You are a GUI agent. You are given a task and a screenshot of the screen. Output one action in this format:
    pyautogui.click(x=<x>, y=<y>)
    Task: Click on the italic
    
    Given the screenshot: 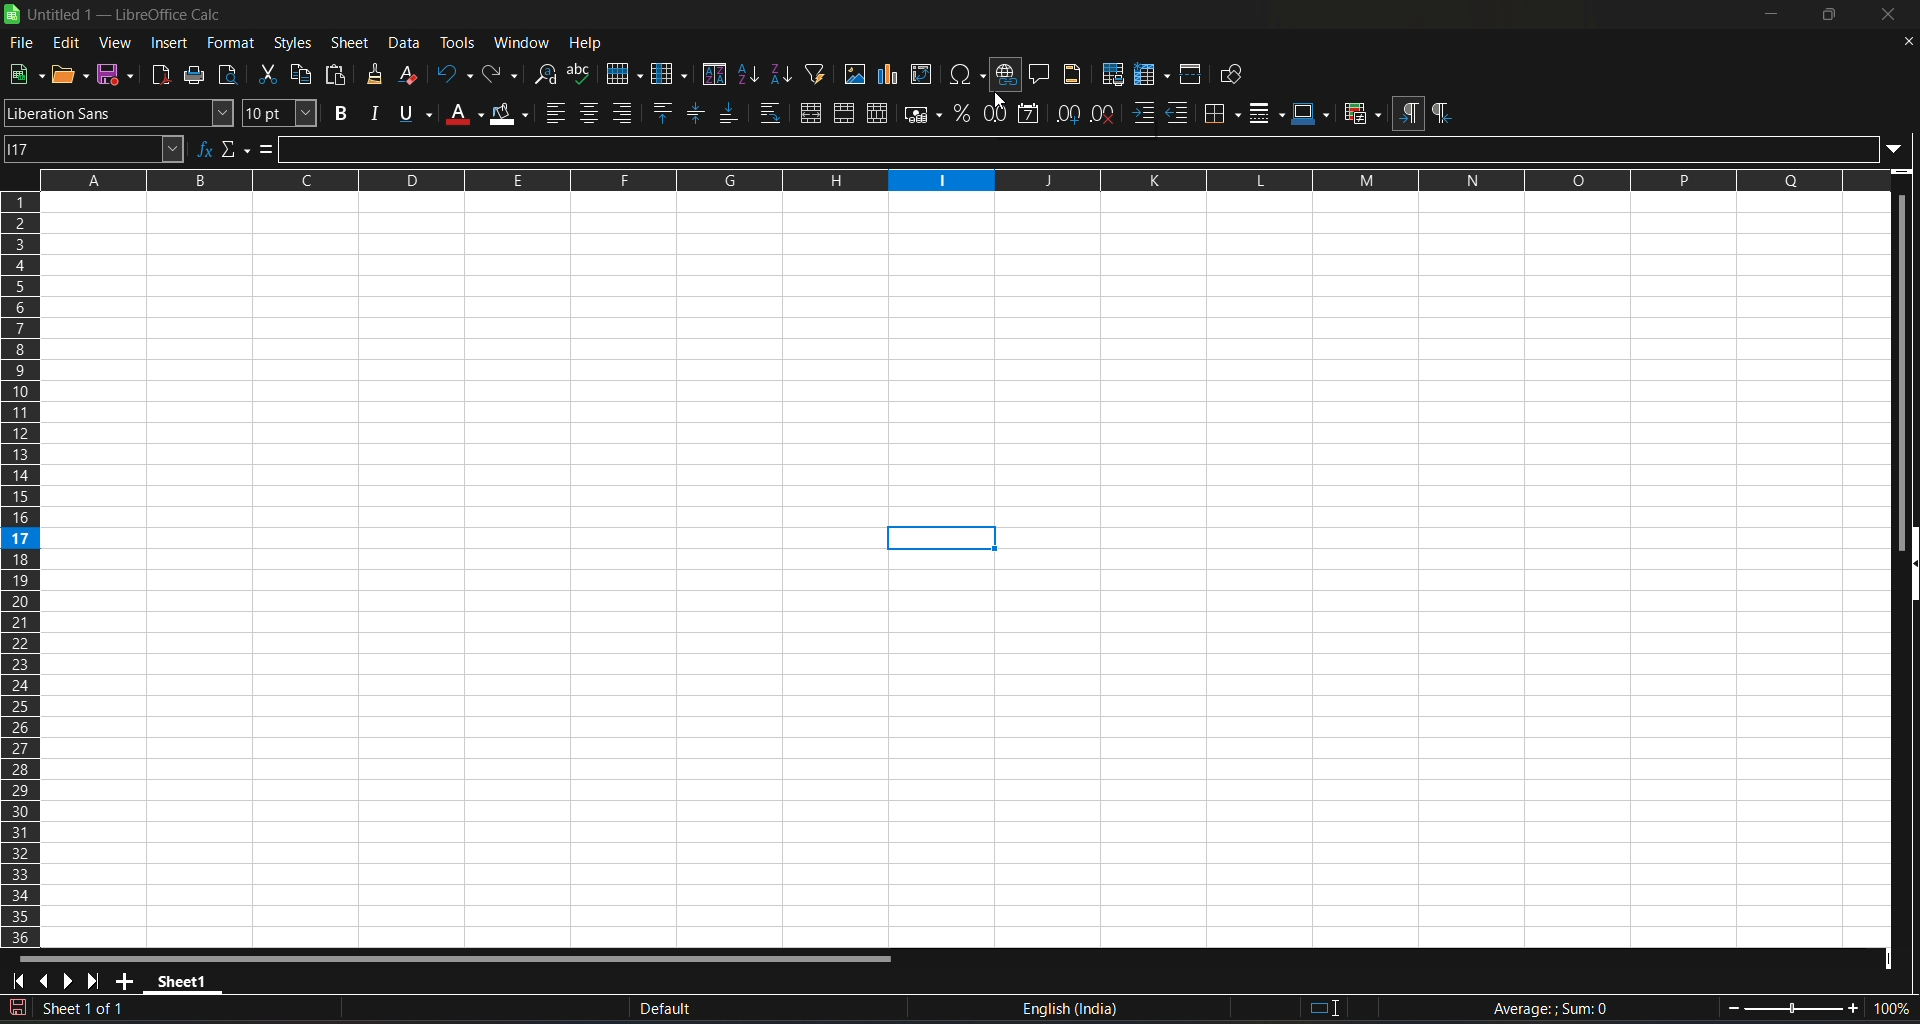 What is the action you would take?
    pyautogui.click(x=374, y=112)
    